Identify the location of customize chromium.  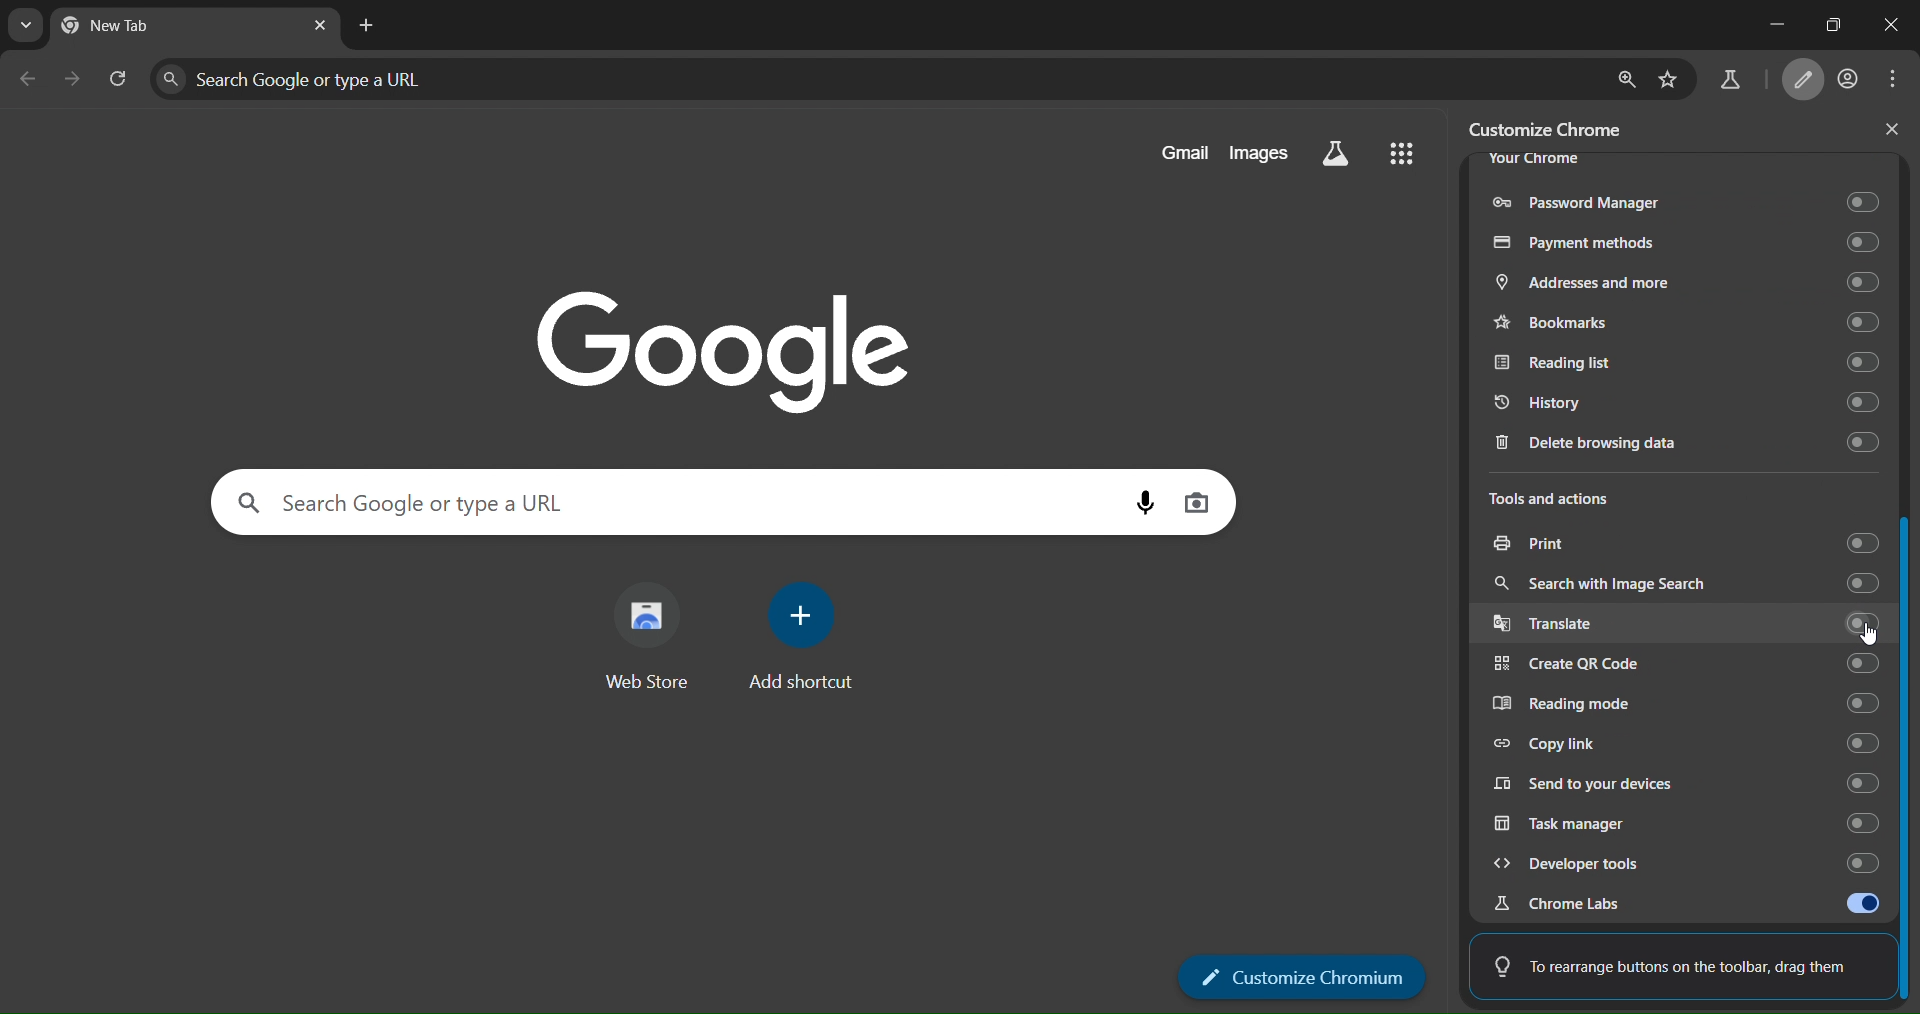
(1303, 976).